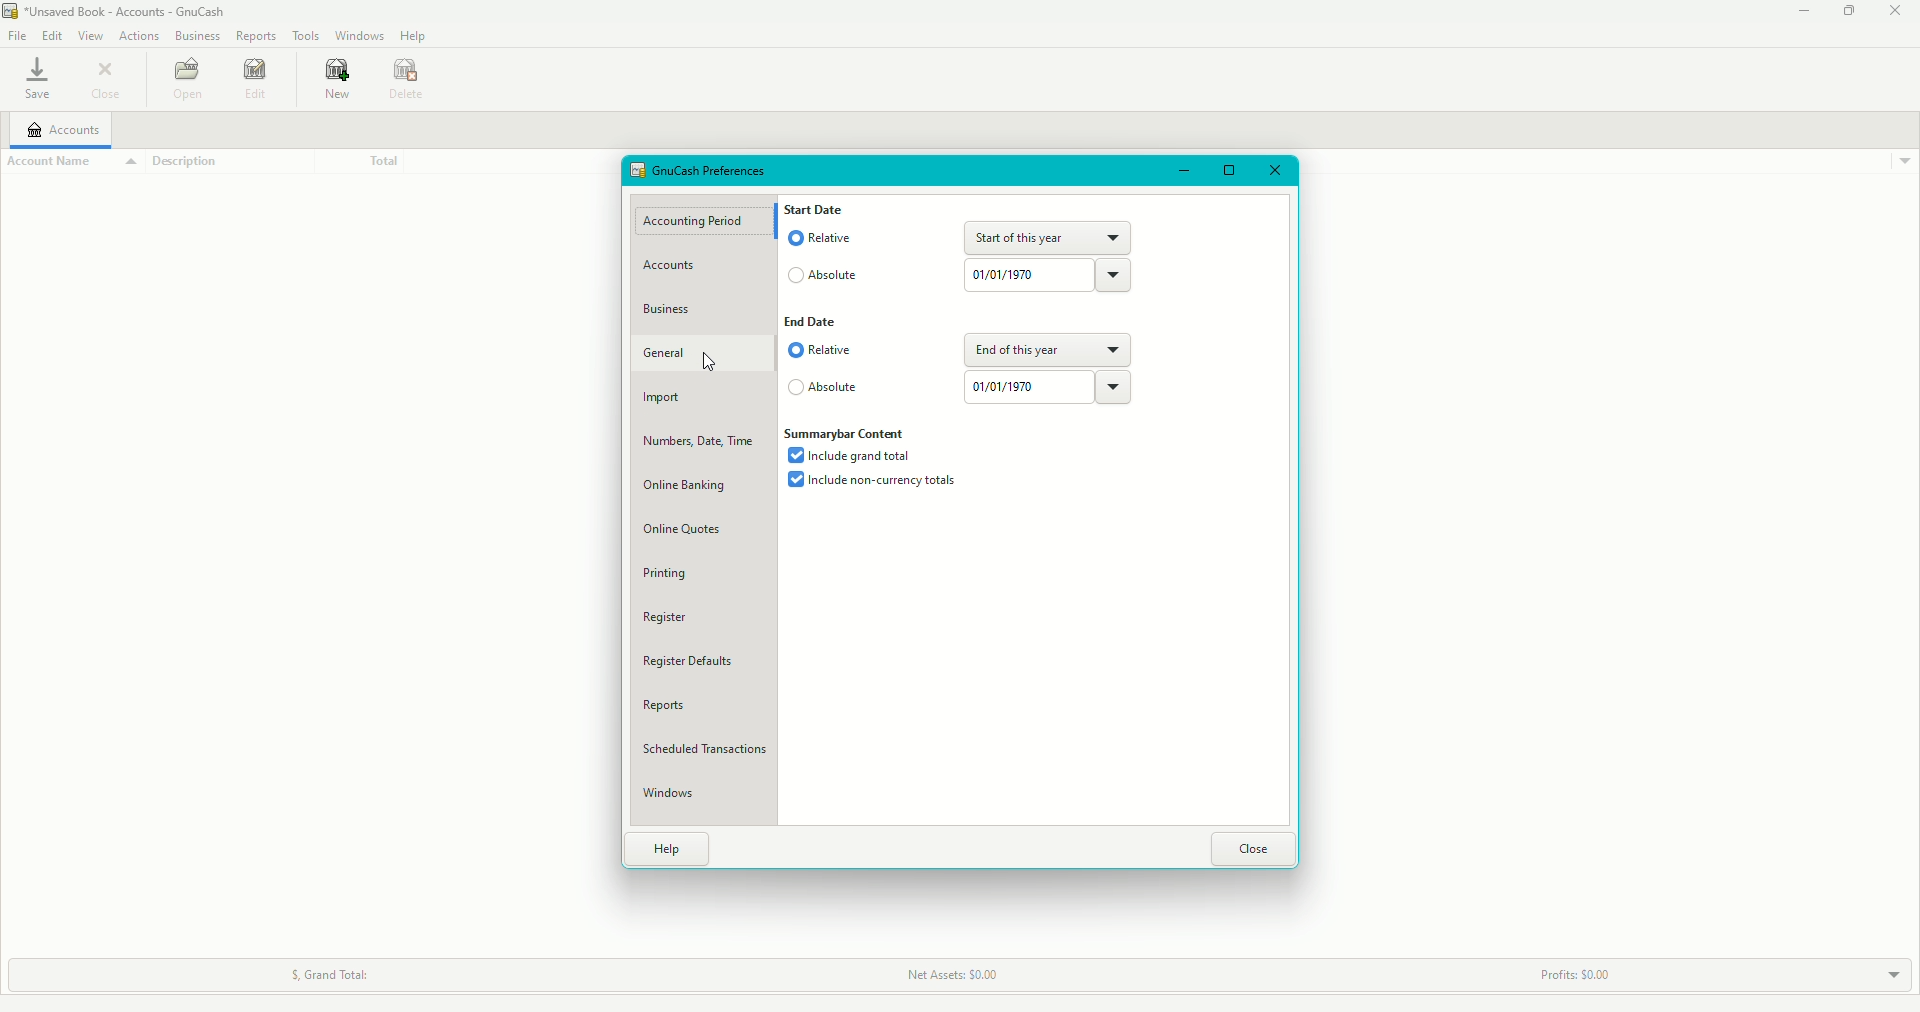 This screenshot has height=1012, width=1920. I want to click on Import, so click(664, 401).